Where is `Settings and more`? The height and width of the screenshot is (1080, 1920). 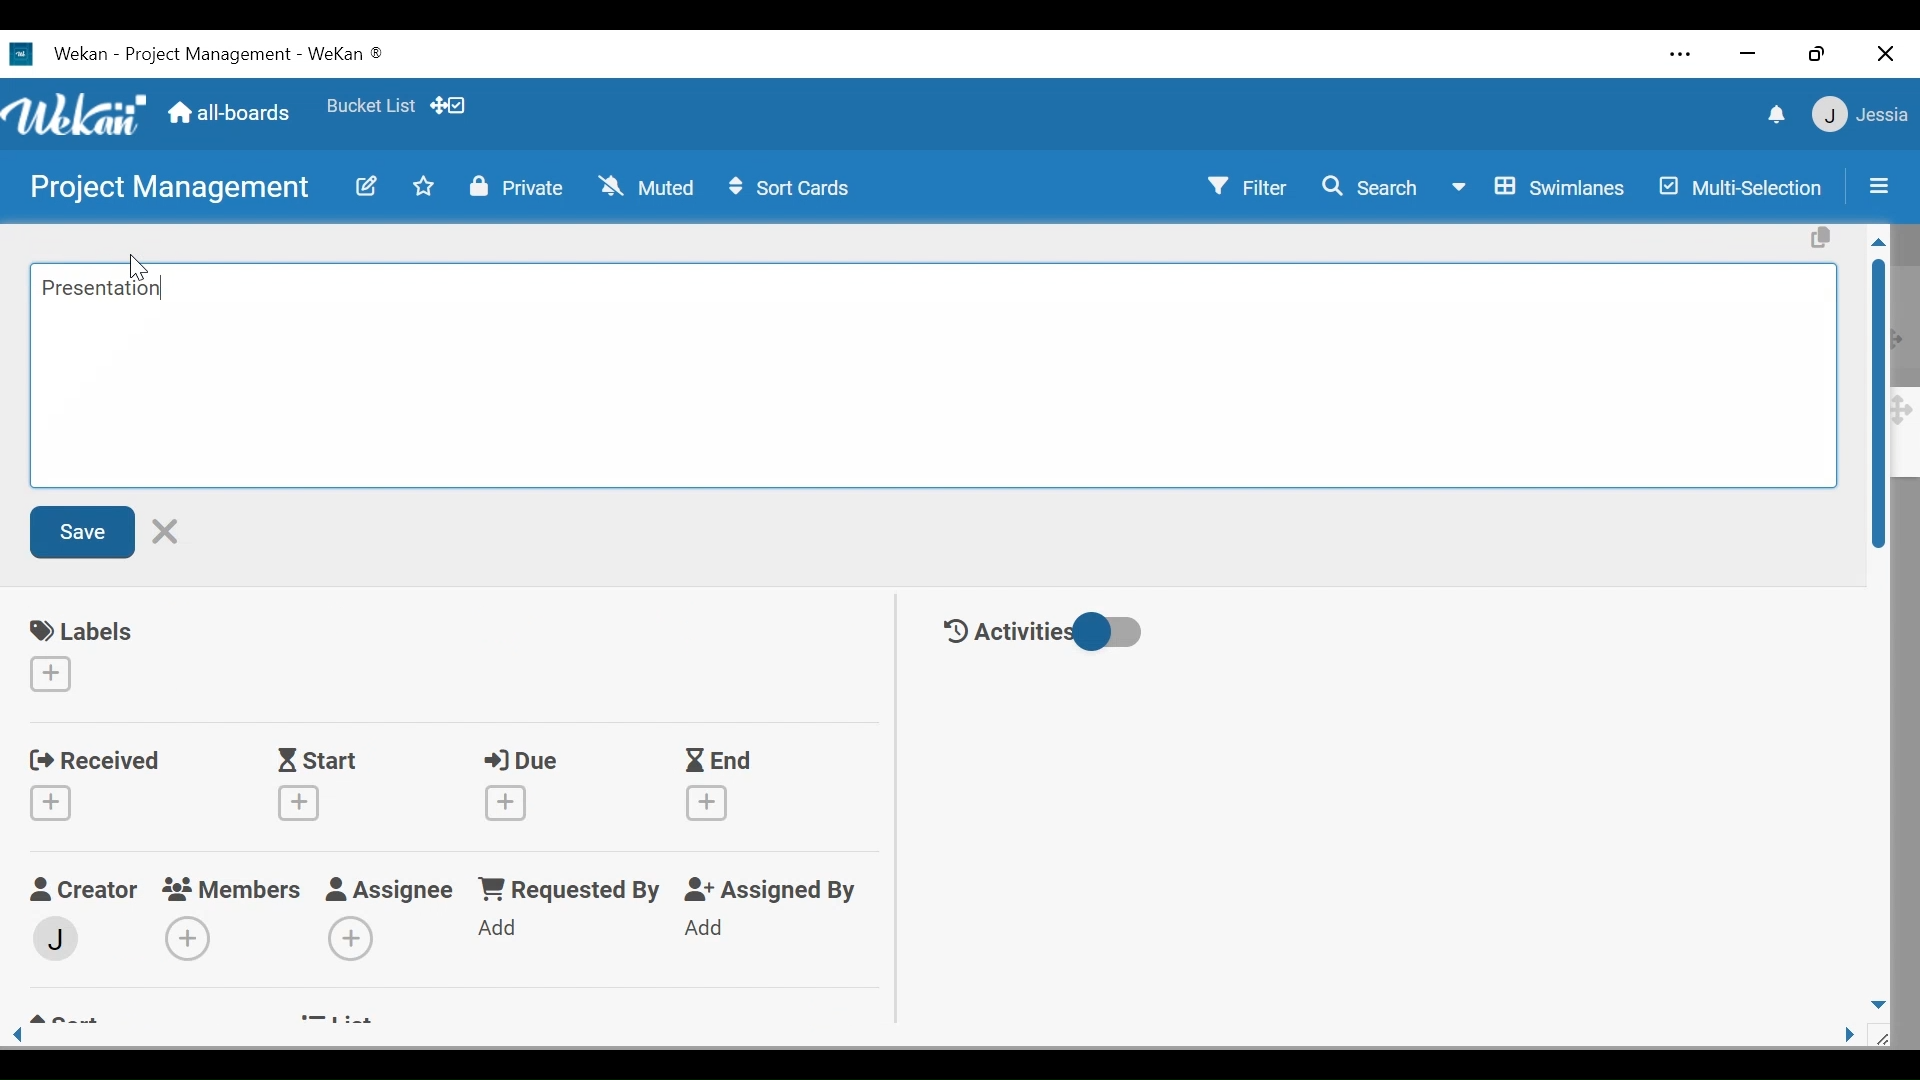 Settings and more is located at coordinates (1682, 55).